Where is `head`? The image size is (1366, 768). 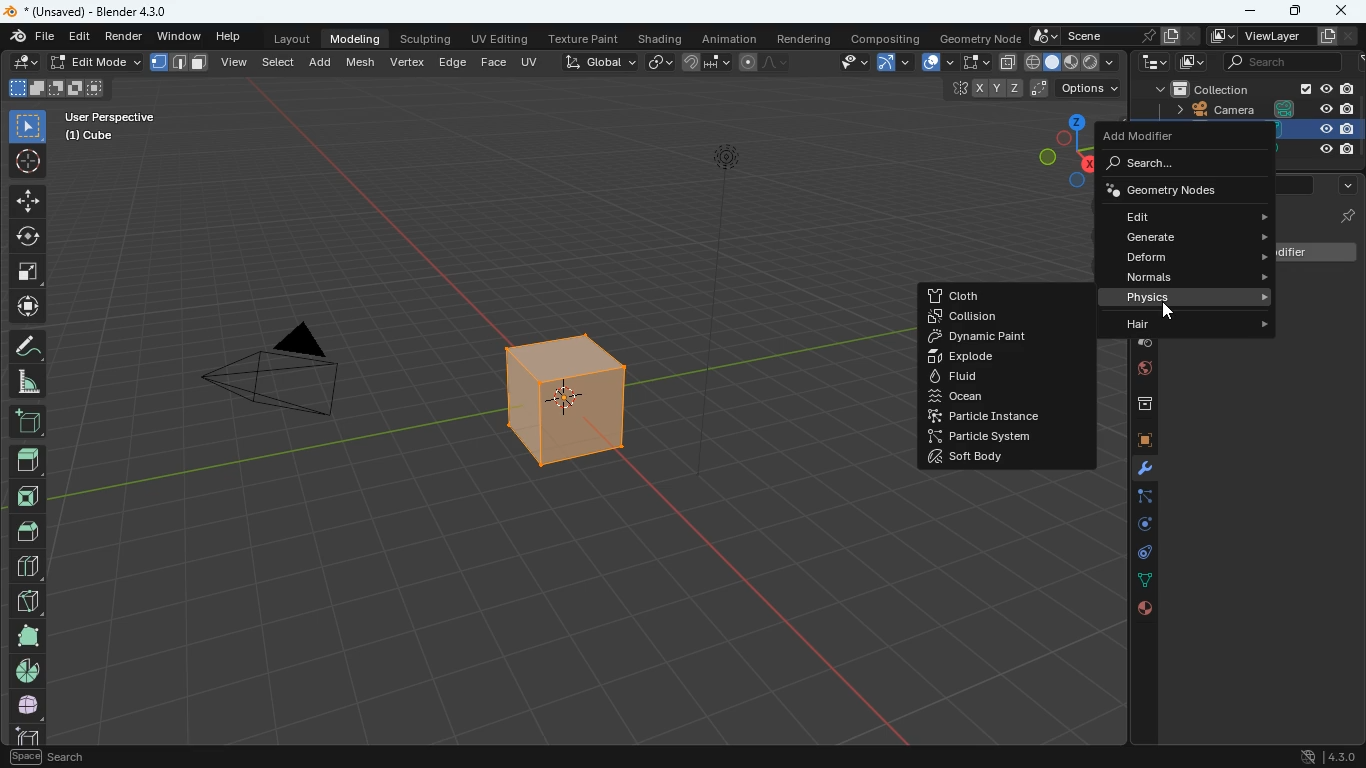 head is located at coordinates (27, 460).